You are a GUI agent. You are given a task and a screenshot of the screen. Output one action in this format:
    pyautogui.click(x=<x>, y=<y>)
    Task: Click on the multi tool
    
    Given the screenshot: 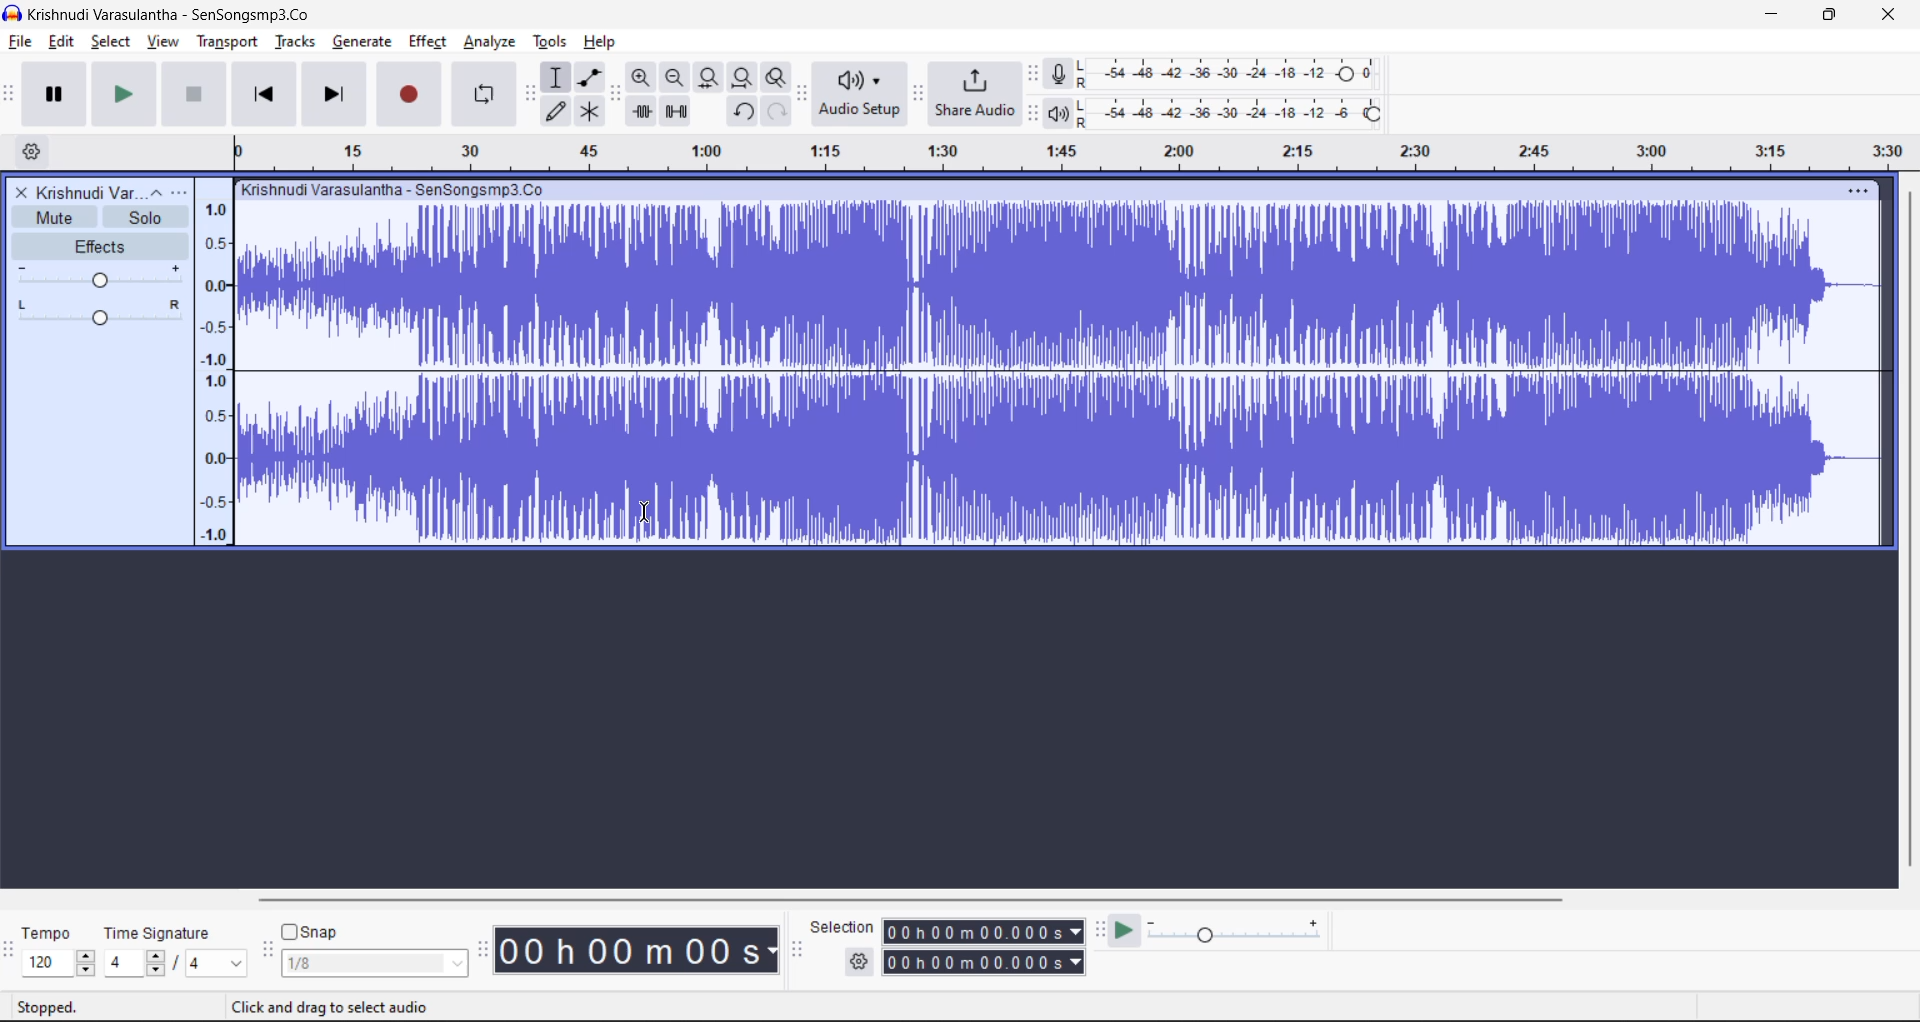 What is the action you would take?
    pyautogui.click(x=592, y=112)
    